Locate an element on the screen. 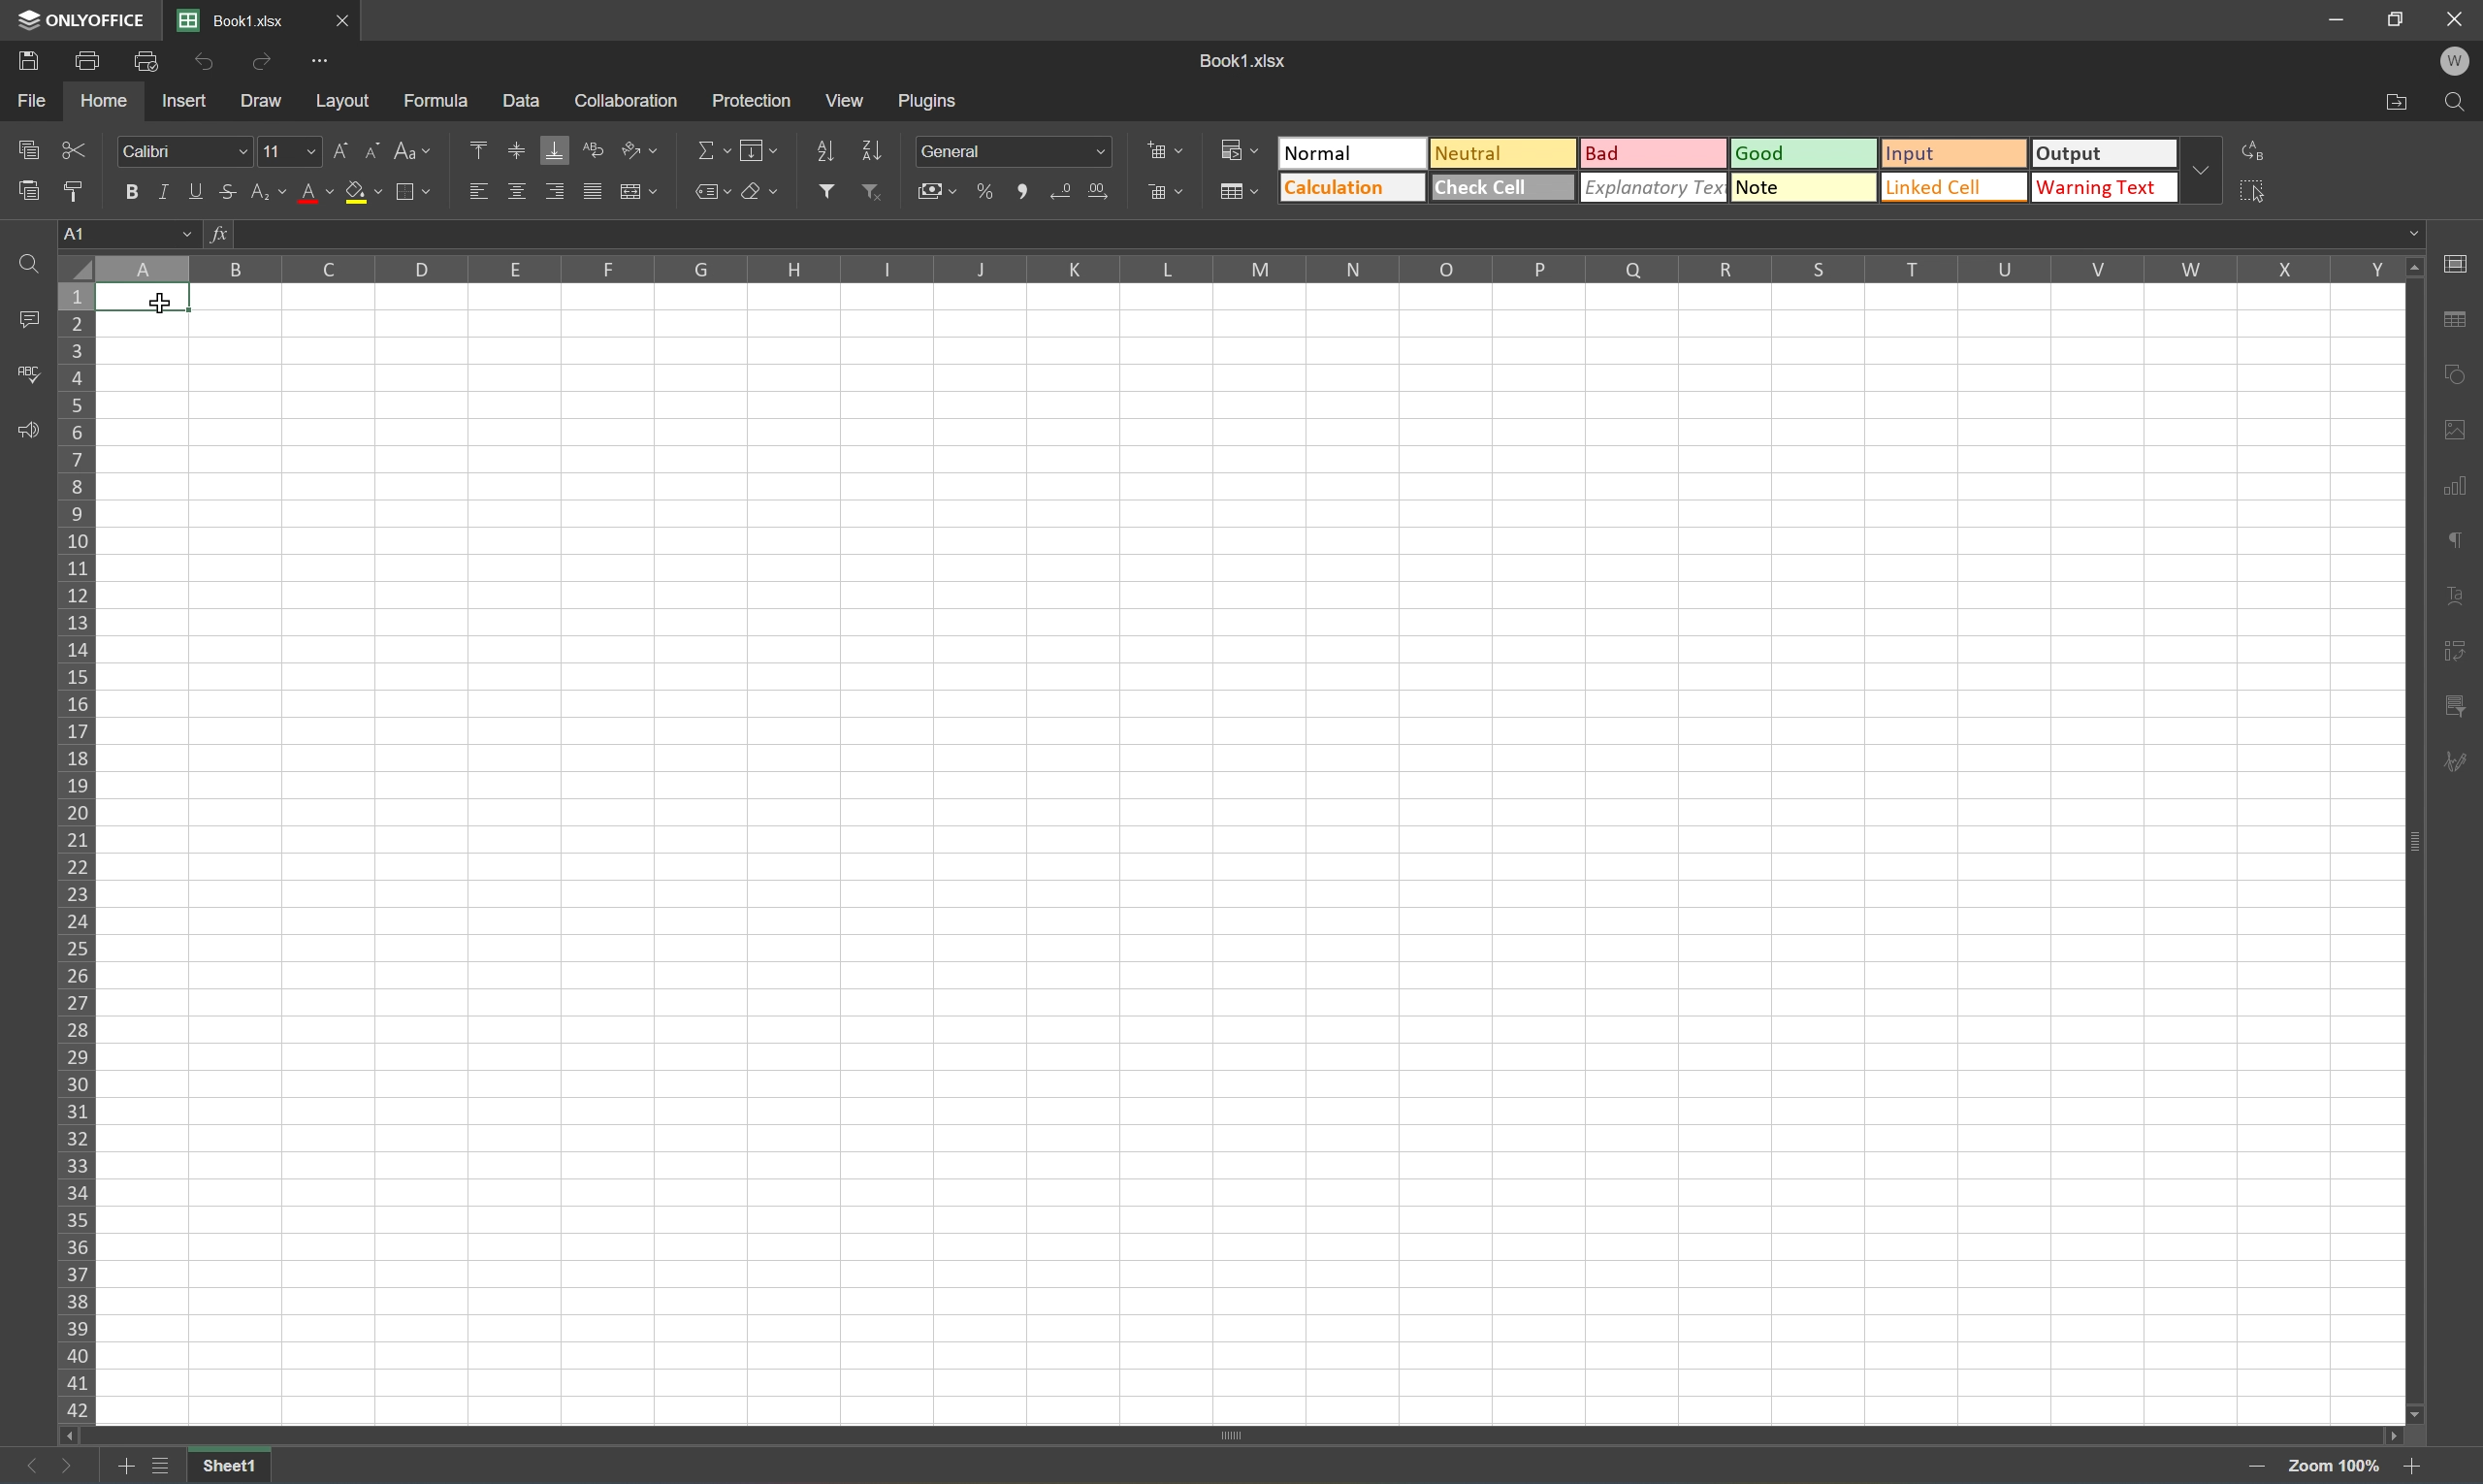 This screenshot has height=1484, width=2483. Output is located at coordinates (2111, 154).